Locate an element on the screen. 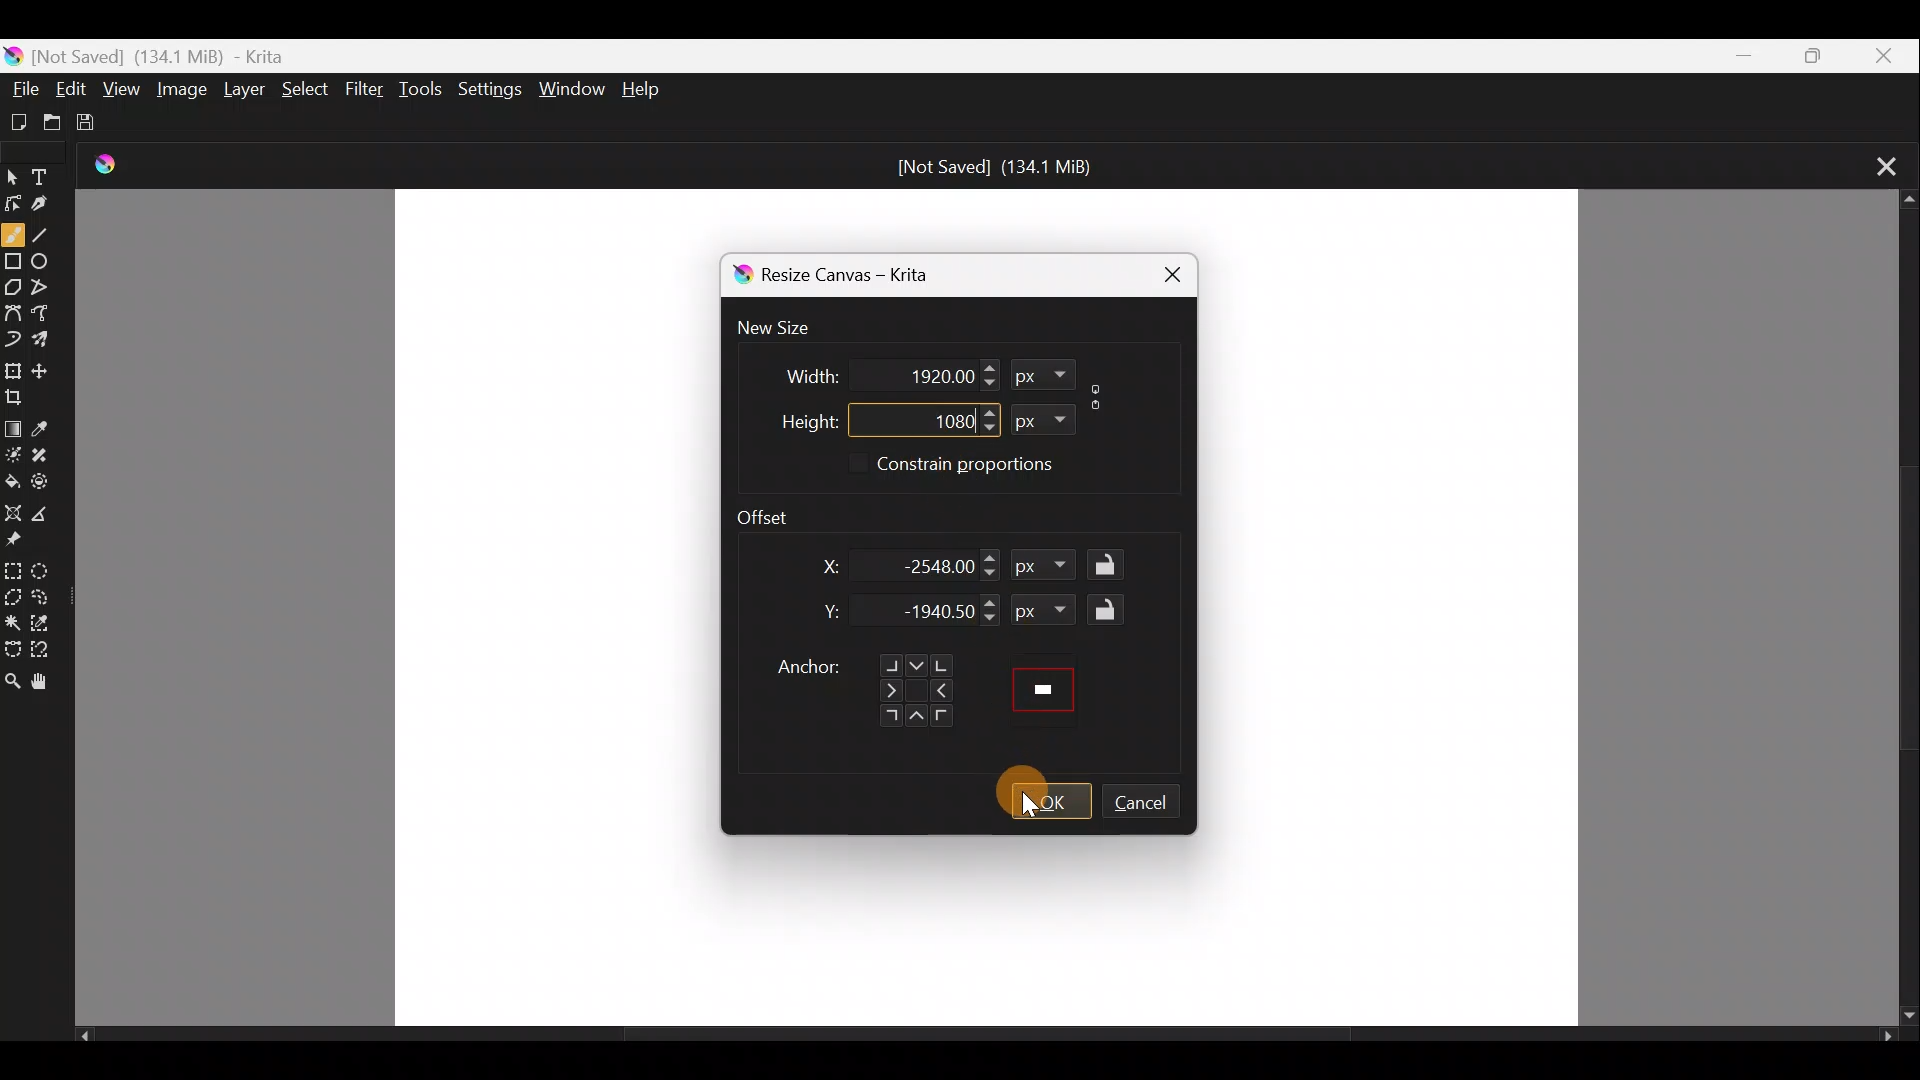  Filter is located at coordinates (367, 95).